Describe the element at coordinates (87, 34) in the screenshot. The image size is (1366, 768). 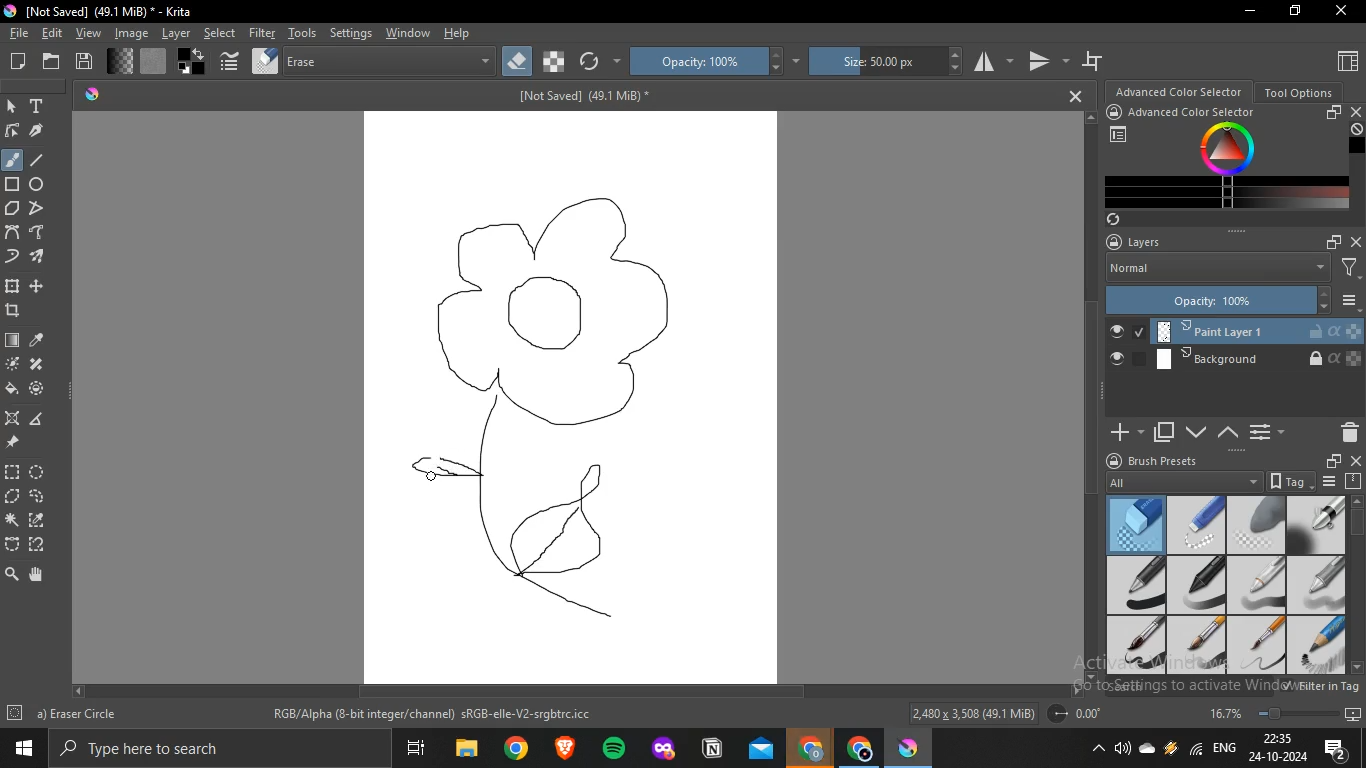
I see `view` at that location.